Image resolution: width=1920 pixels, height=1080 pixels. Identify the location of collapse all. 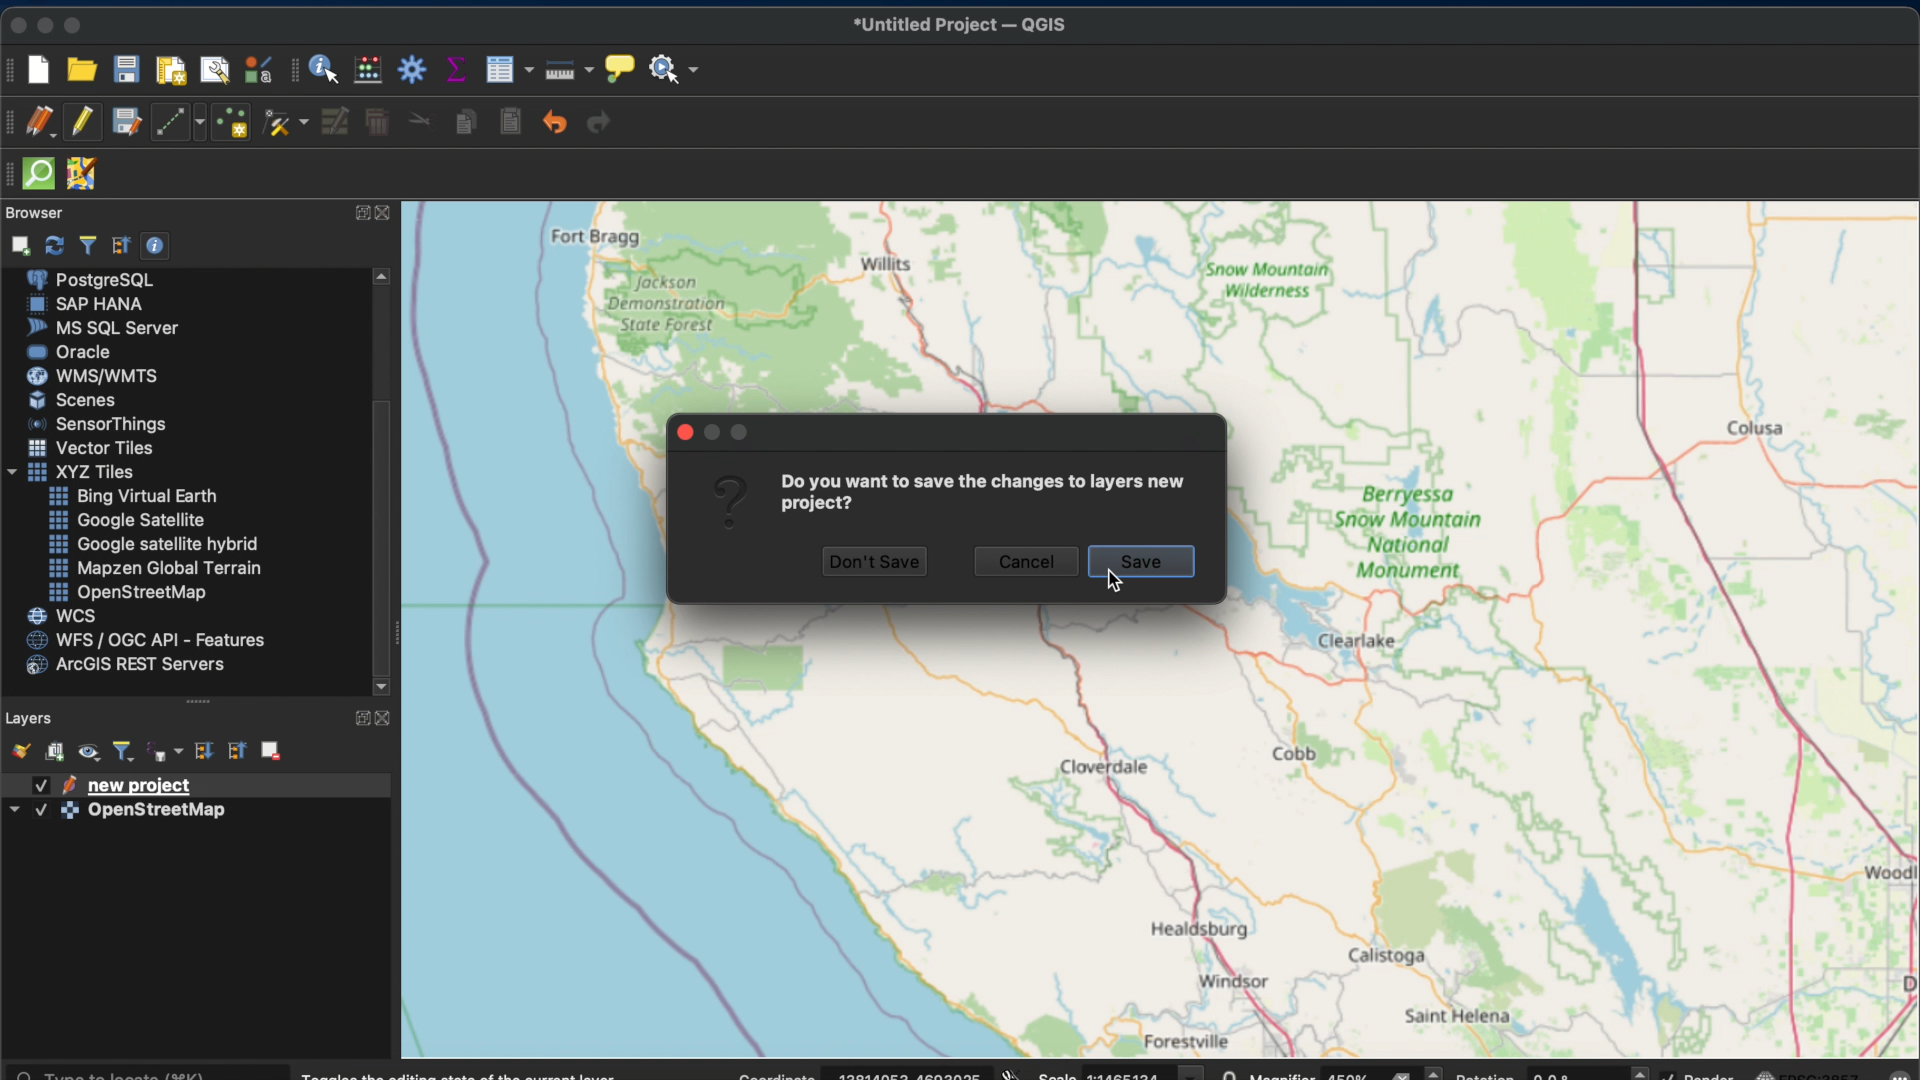
(121, 245).